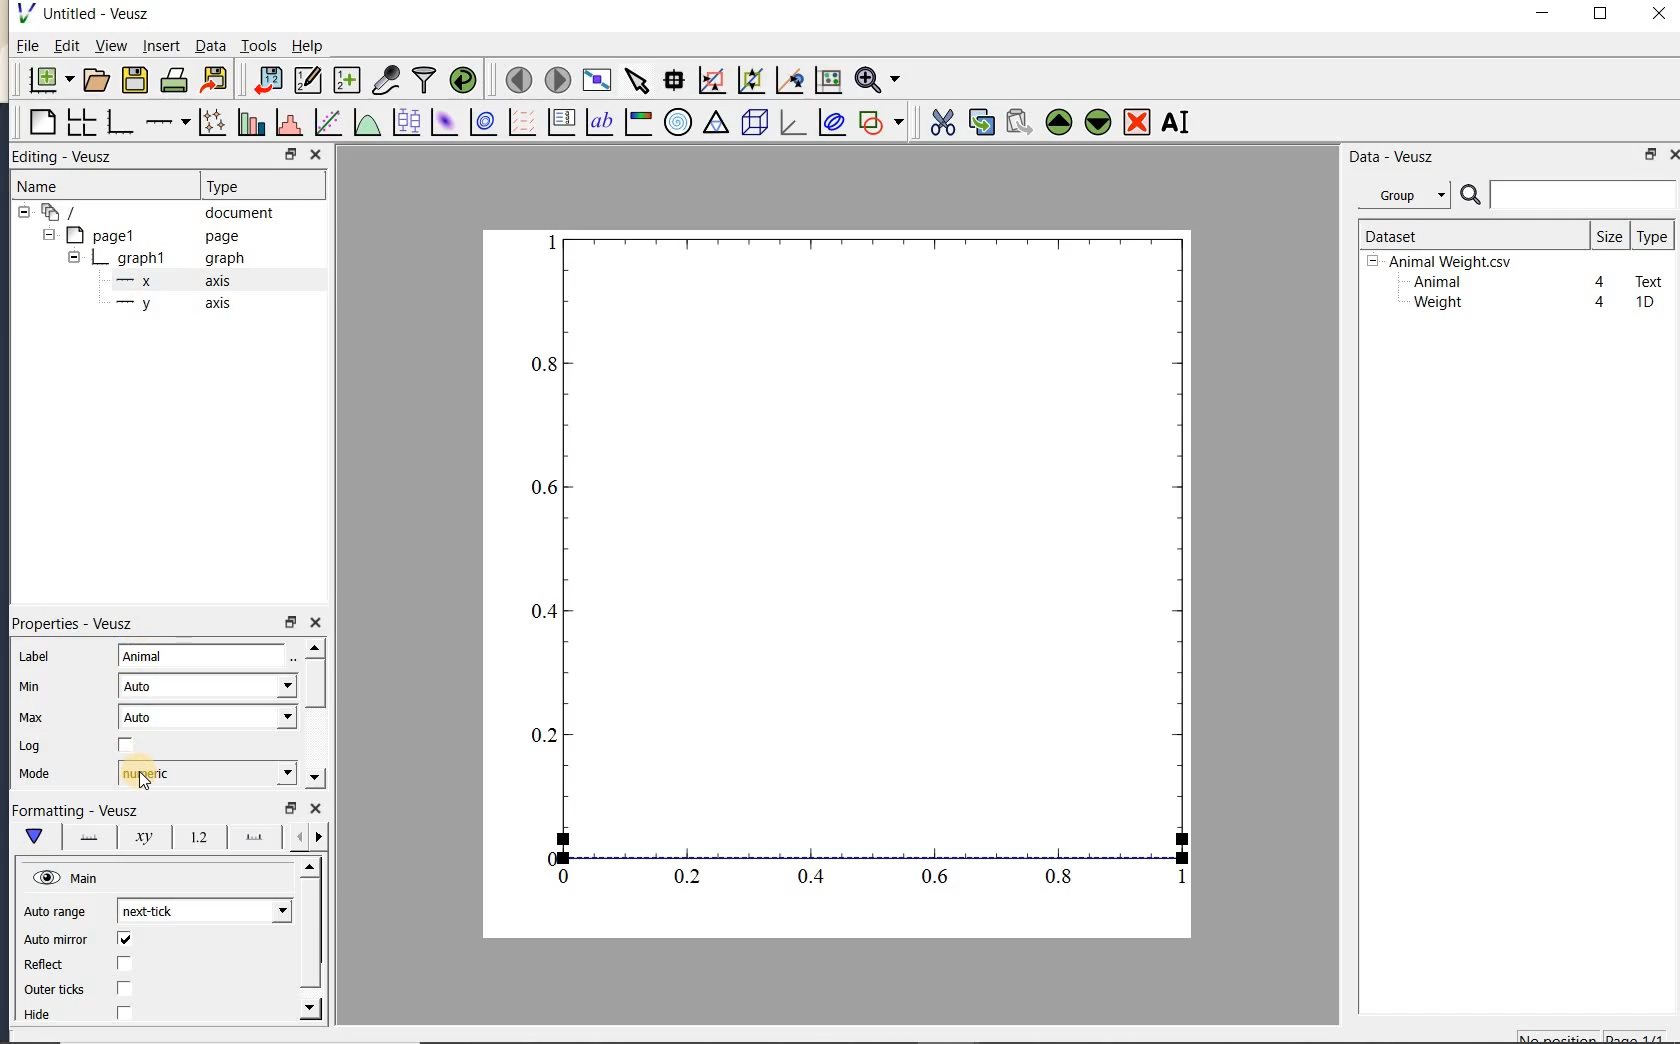  I want to click on close, so click(315, 623).